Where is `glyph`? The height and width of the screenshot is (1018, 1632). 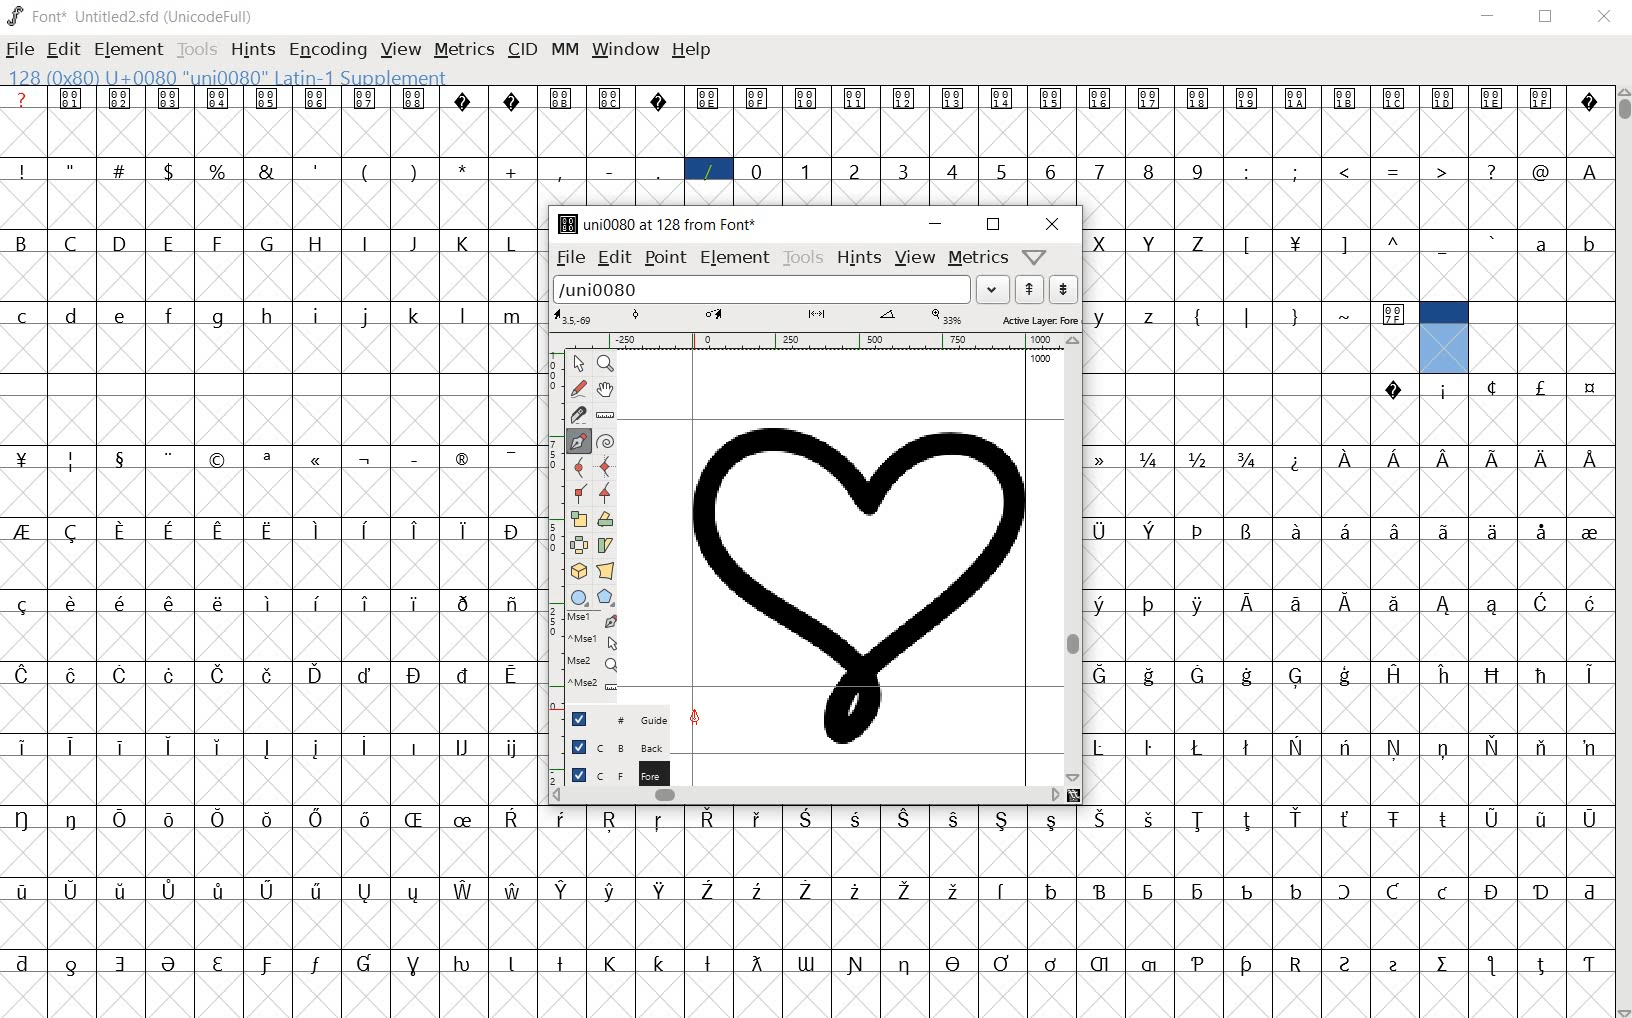
glyph is located at coordinates (1589, 893).